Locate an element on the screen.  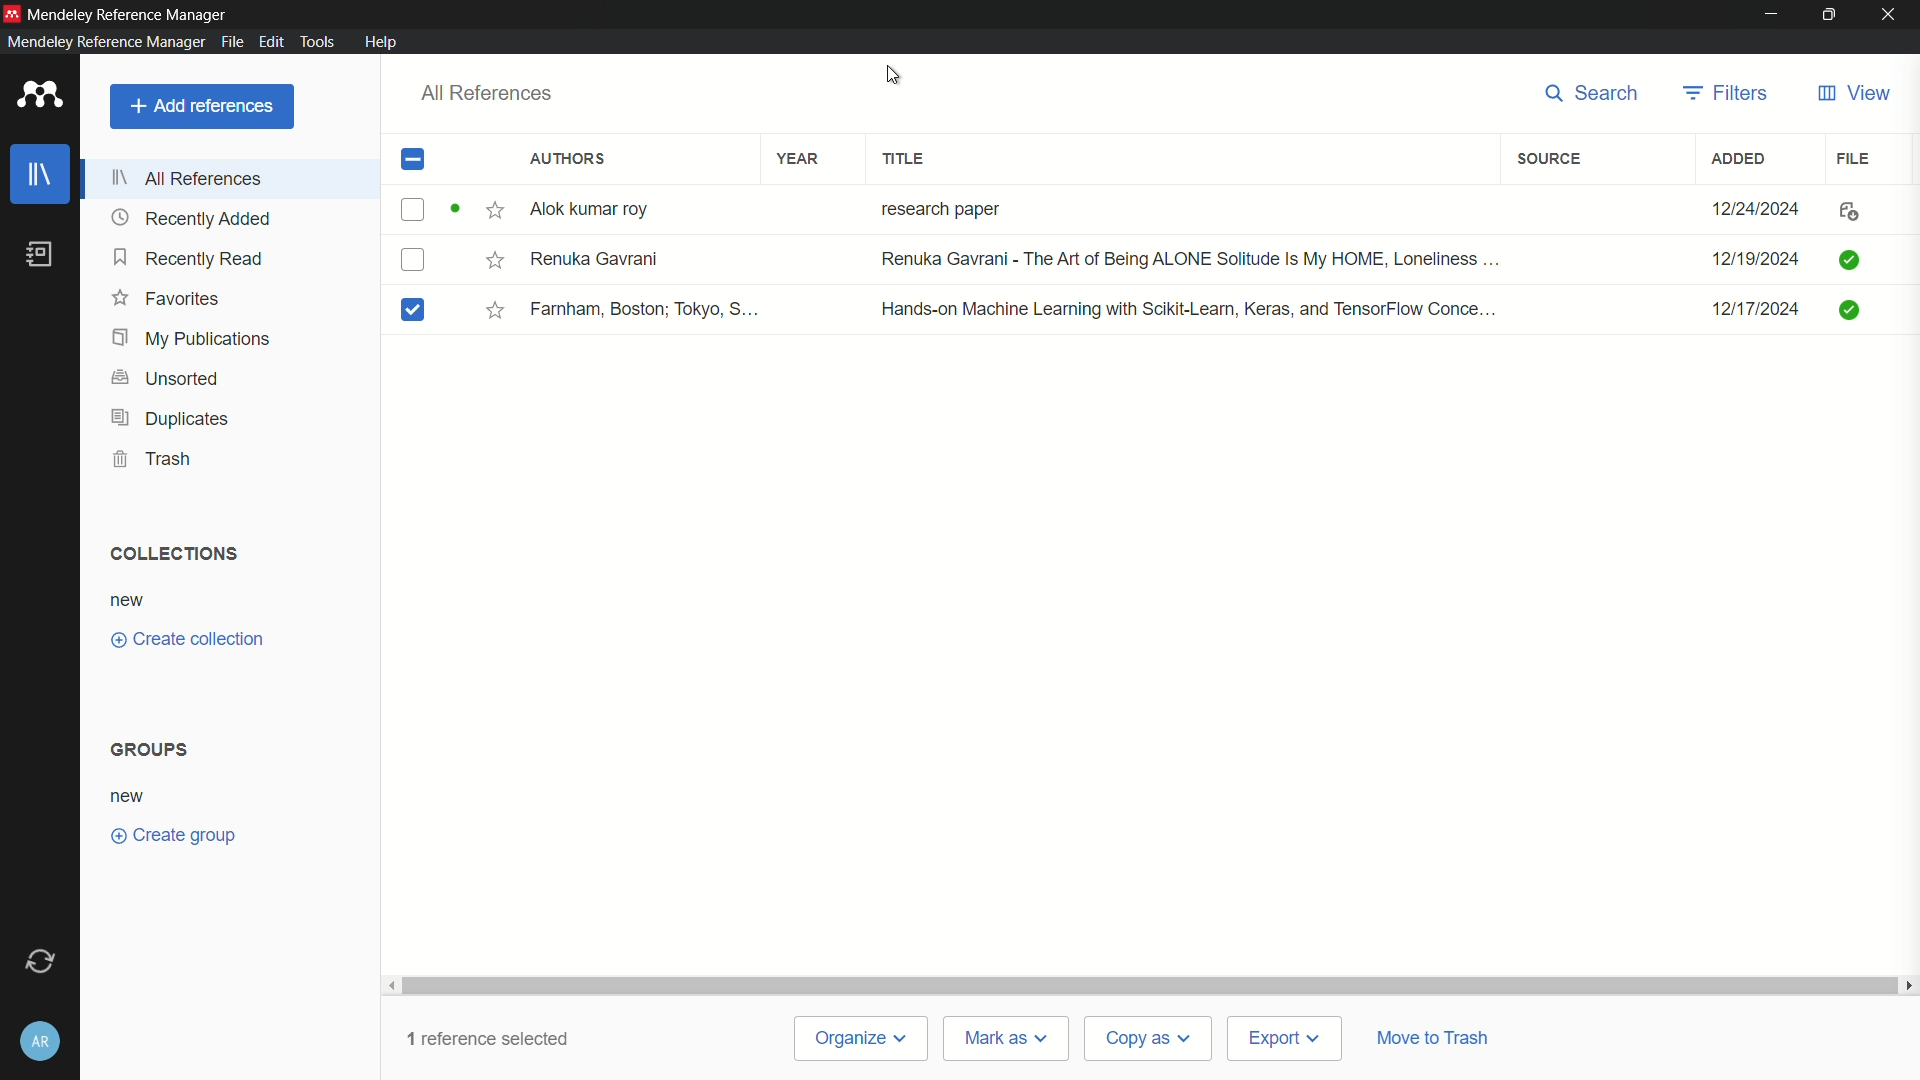
Alok kumar roy research paper is located at coordinates (777, 211).